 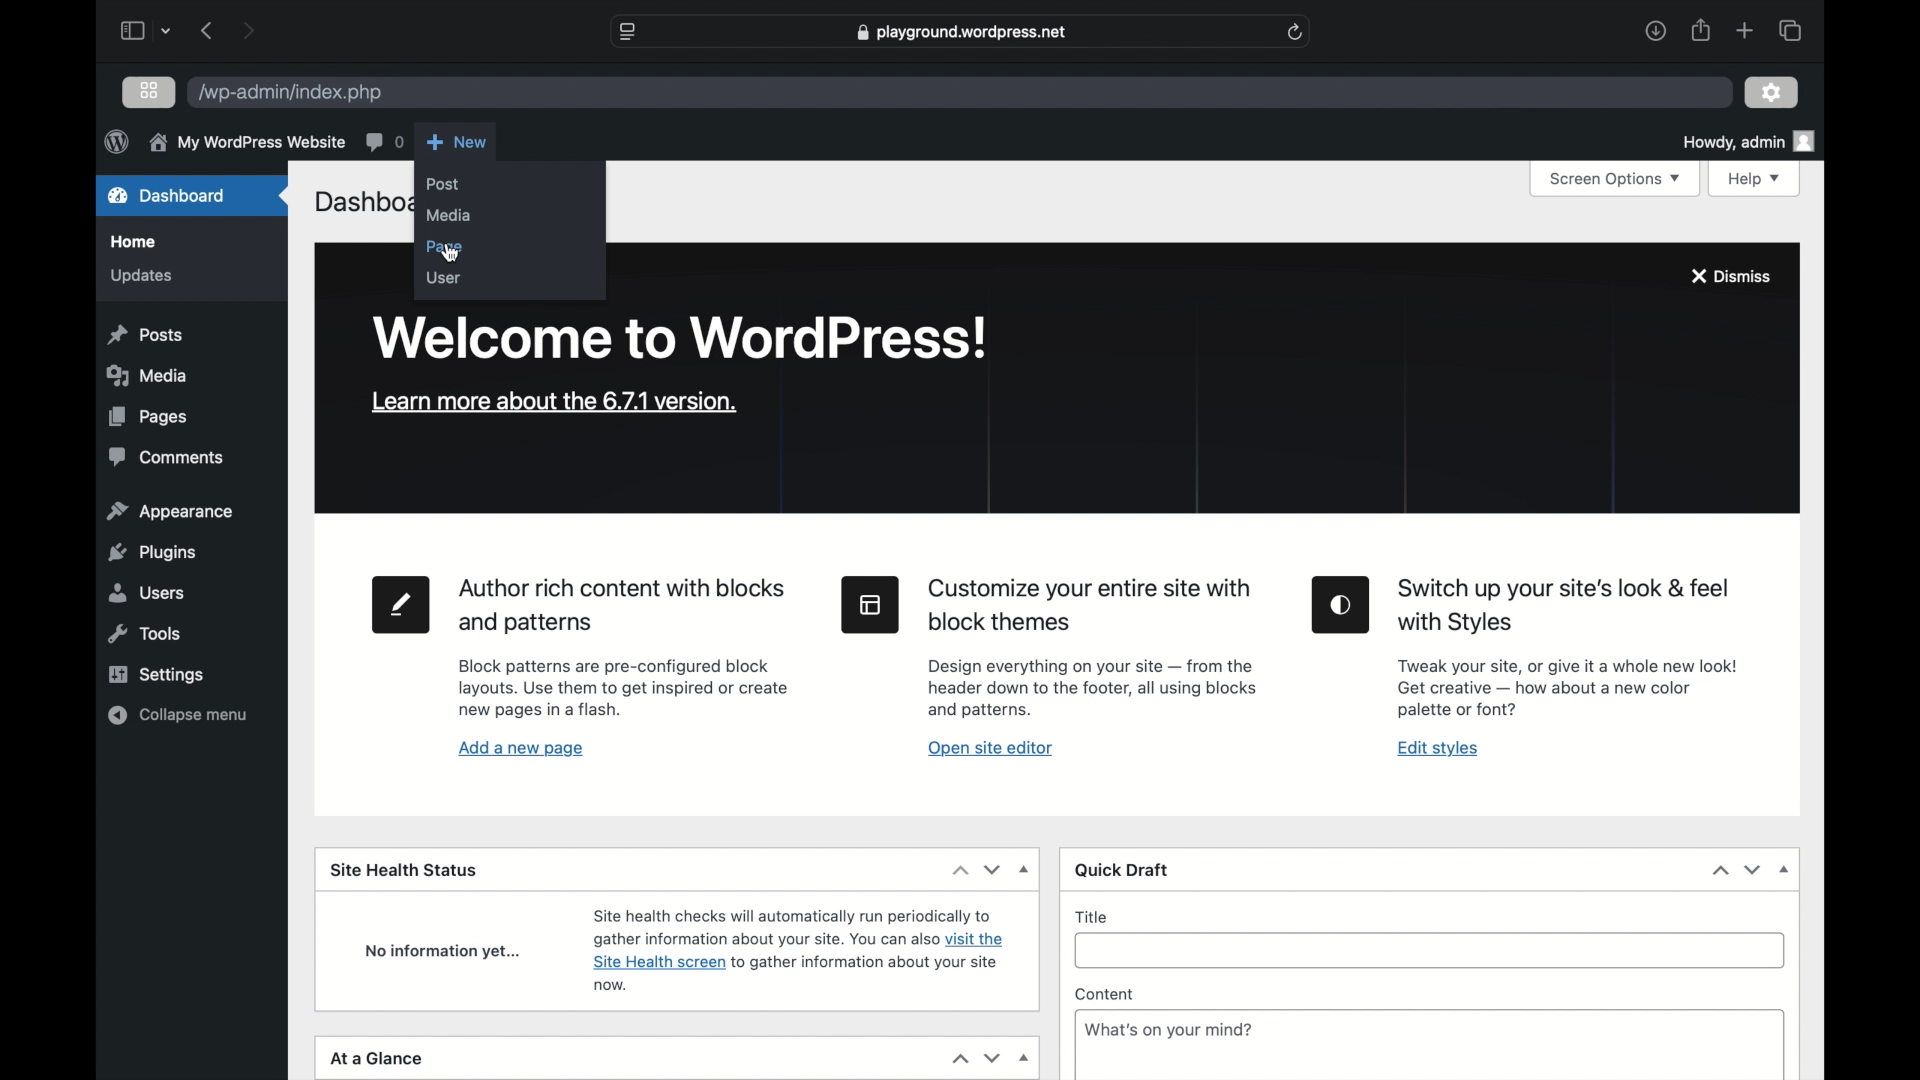 What do you see at coordinates (1093, 916) in the screenshot?
I see `title` at bounding box center [1093, 916].